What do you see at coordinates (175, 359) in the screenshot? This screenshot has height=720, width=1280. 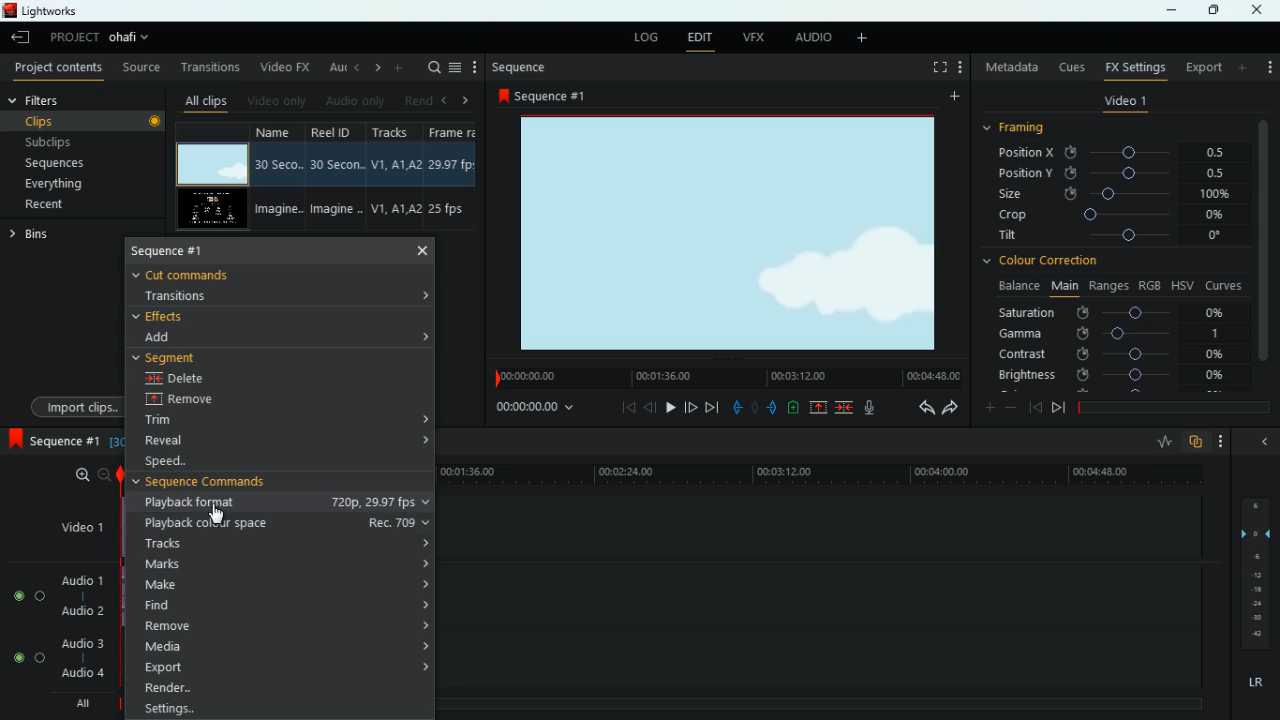 I see `segment` at bounding box center [175, 359].